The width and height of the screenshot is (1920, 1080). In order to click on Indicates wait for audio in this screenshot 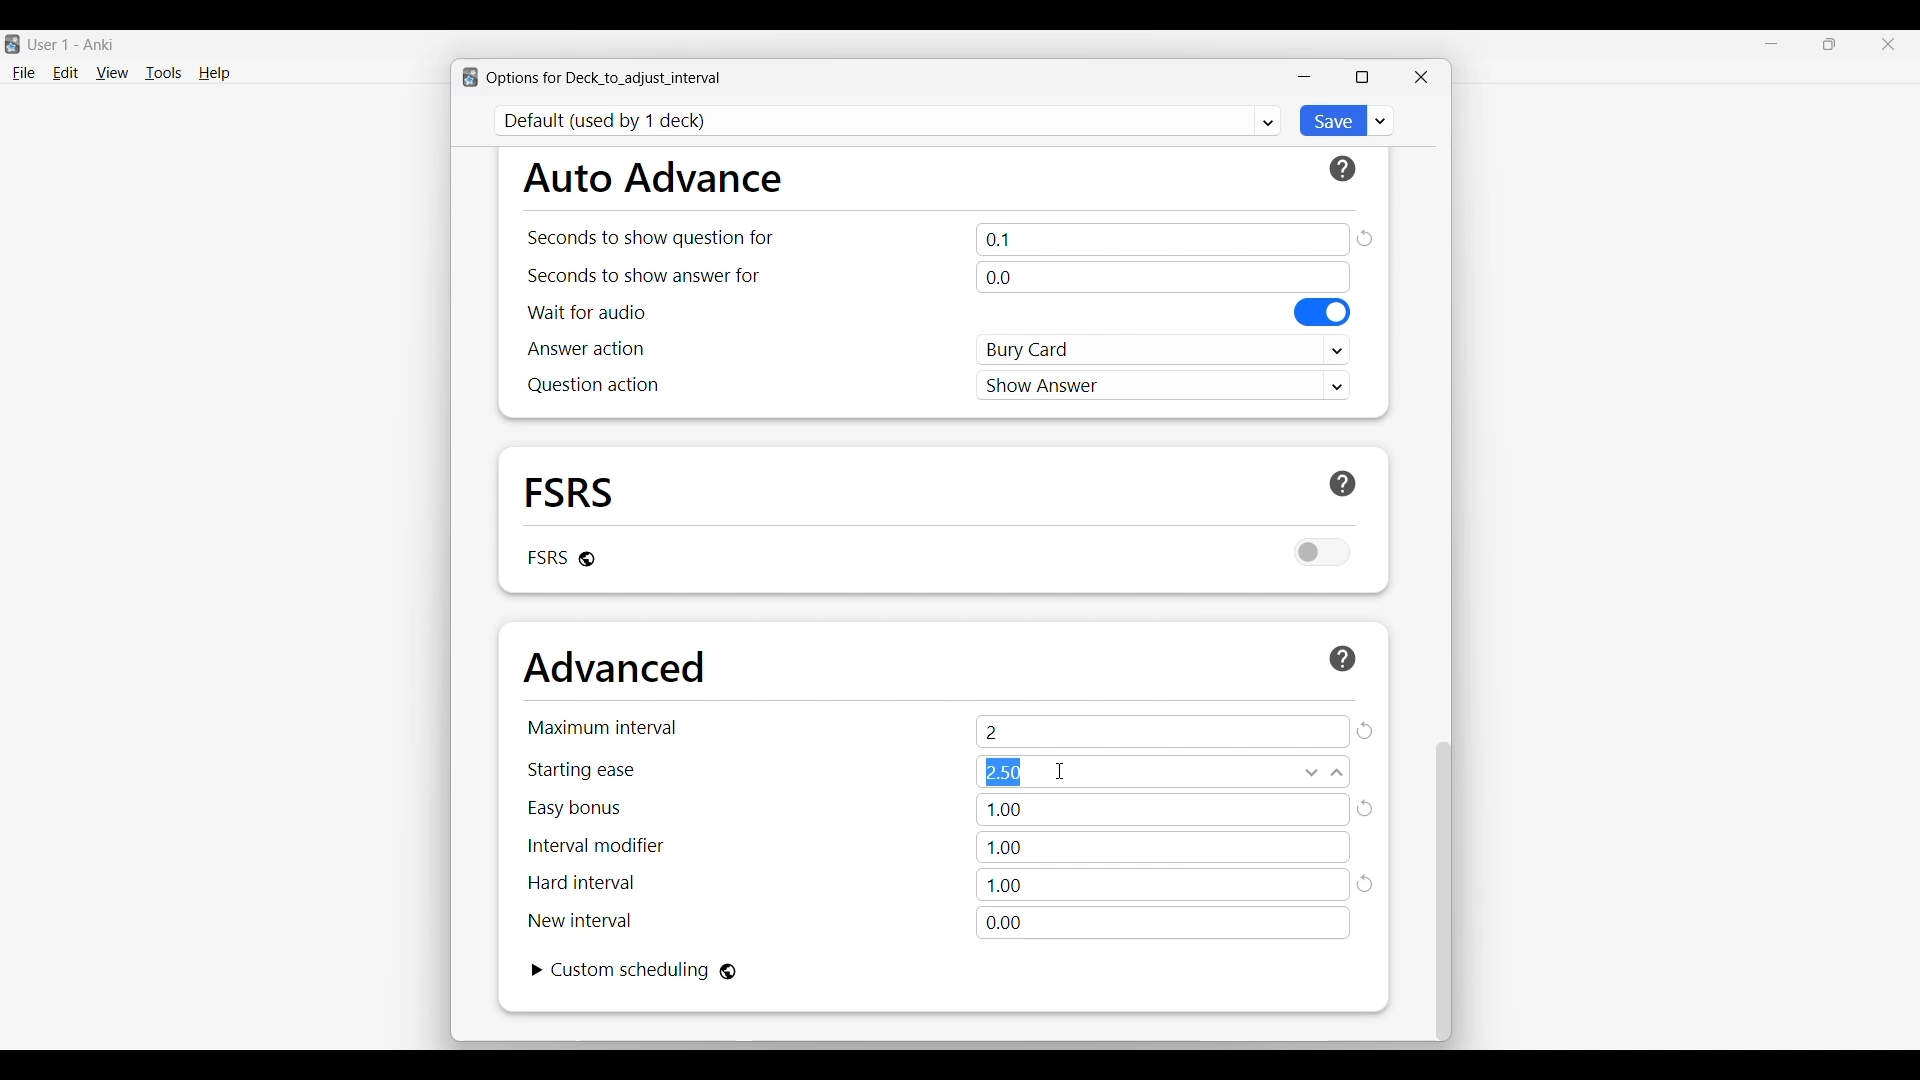, I will do `click(587, 312)`.